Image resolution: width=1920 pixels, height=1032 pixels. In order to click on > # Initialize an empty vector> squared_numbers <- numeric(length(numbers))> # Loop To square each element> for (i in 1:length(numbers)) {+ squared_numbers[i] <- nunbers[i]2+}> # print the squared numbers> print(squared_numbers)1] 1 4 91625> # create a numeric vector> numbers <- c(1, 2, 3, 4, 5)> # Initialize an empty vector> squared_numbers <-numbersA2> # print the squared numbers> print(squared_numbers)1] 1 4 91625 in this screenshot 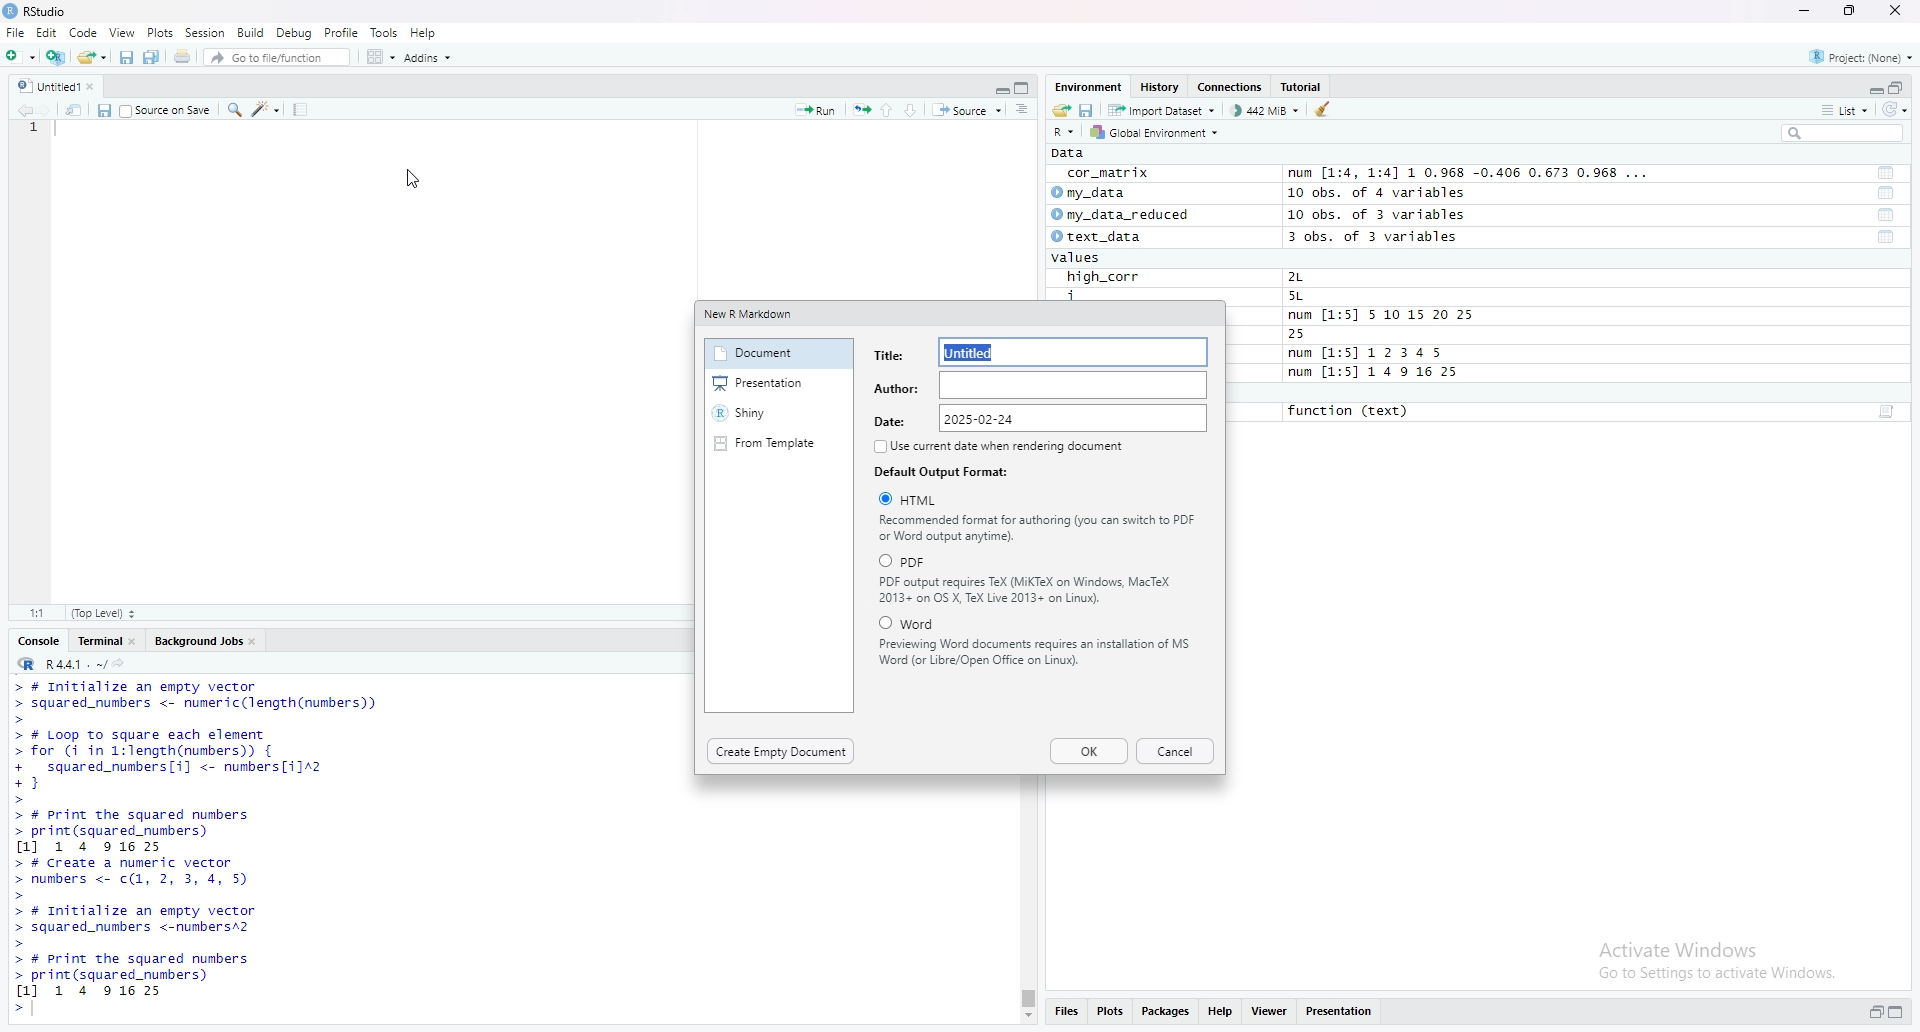, I will do `click(214, 851)`.